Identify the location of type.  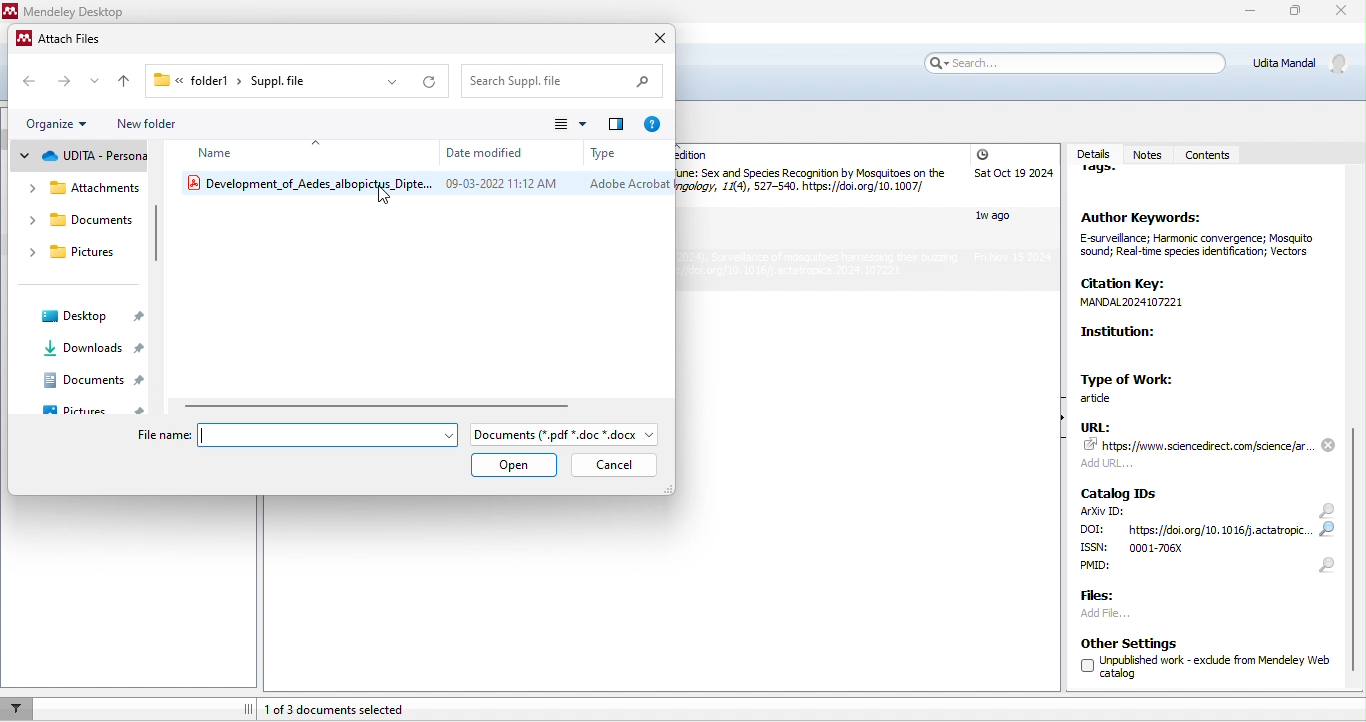
(603, 153).